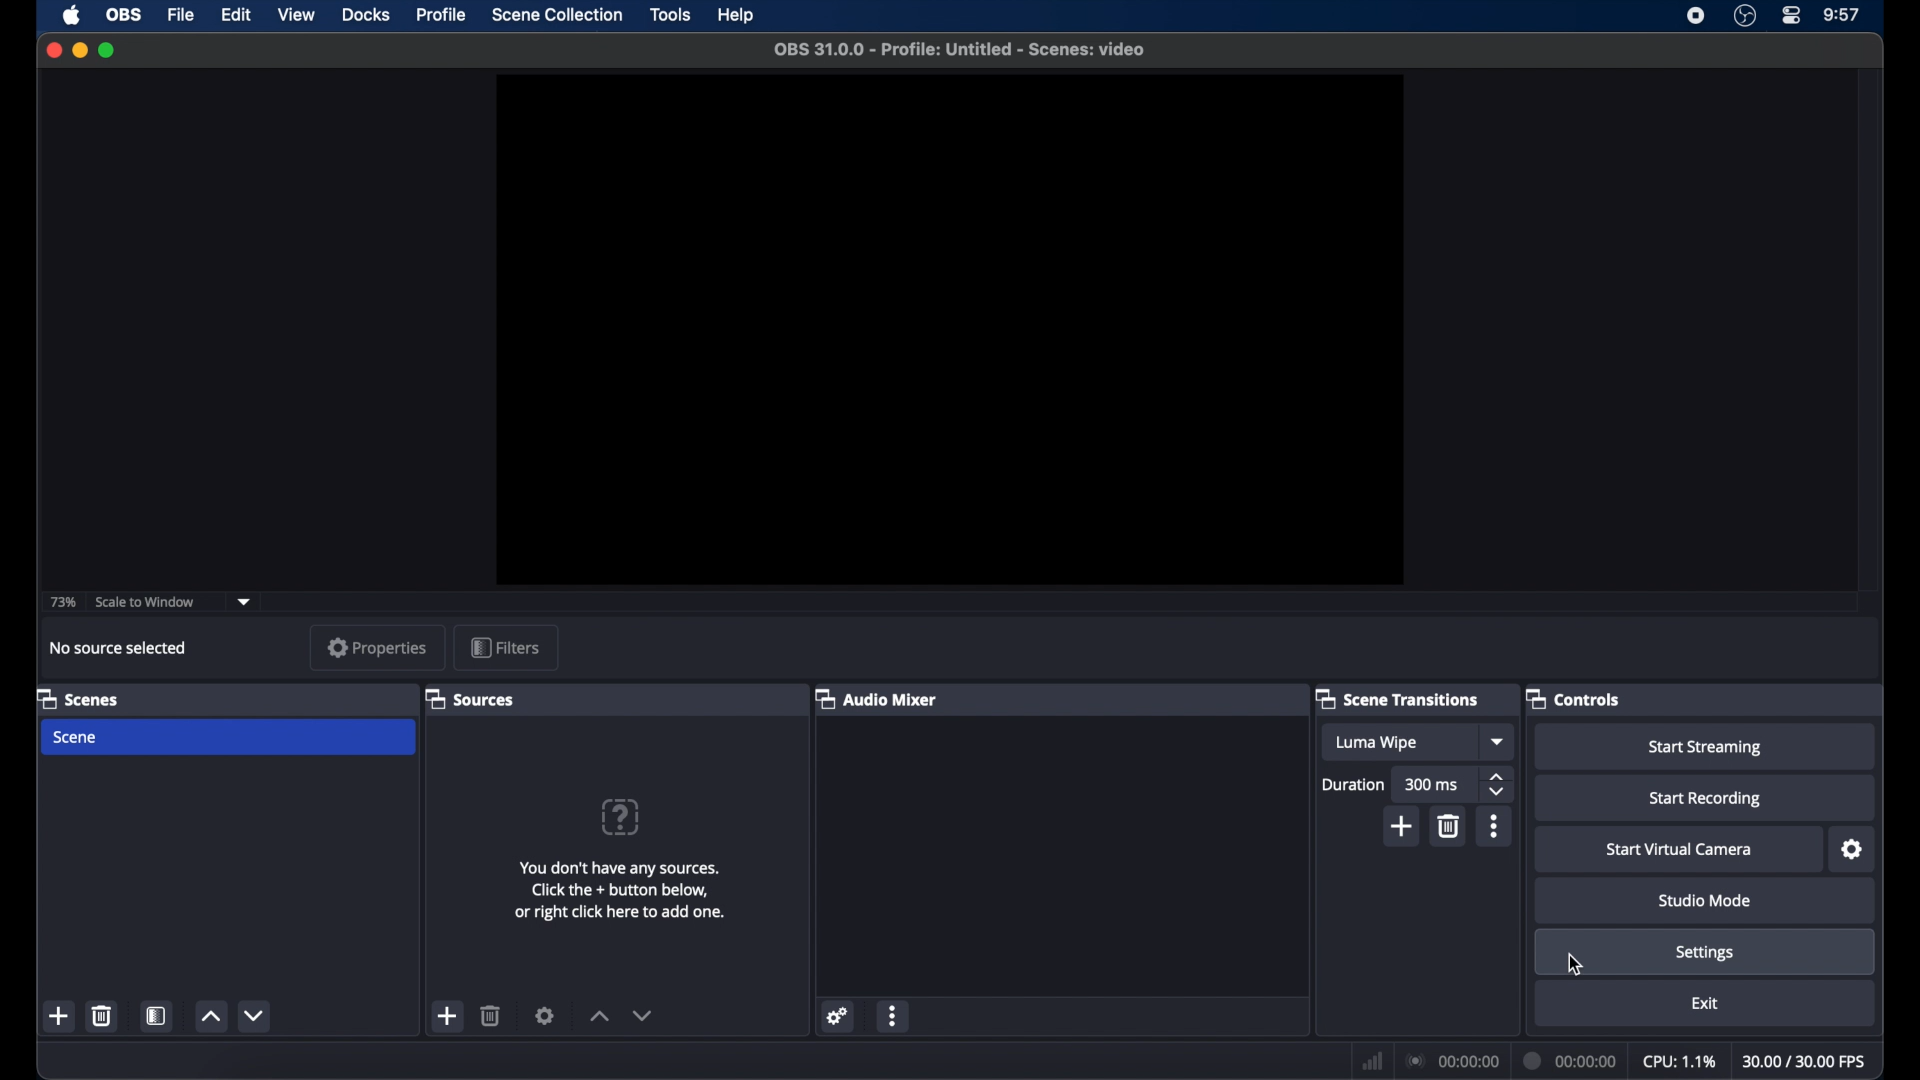  Describe the element at coordinates (61, 603) in the screenshot. I see `73%` at that location.